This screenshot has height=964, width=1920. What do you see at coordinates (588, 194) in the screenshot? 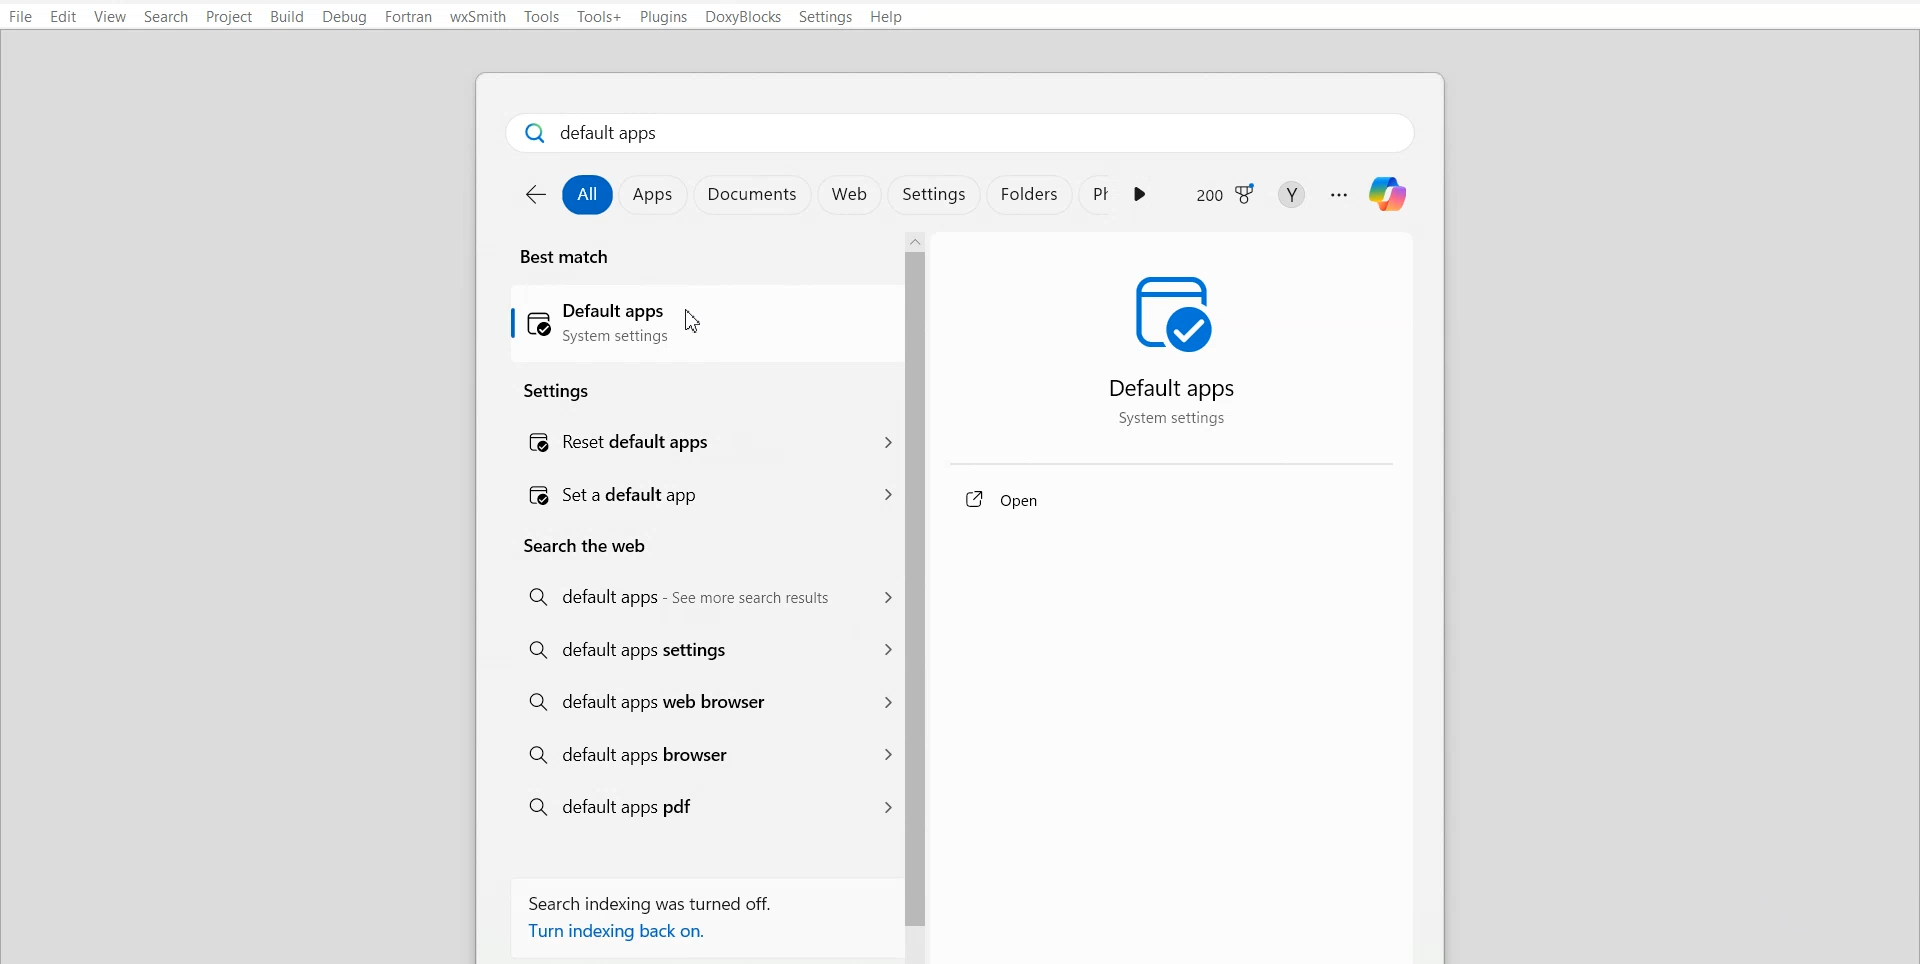
I see `All` at bounding box center [588, 194].